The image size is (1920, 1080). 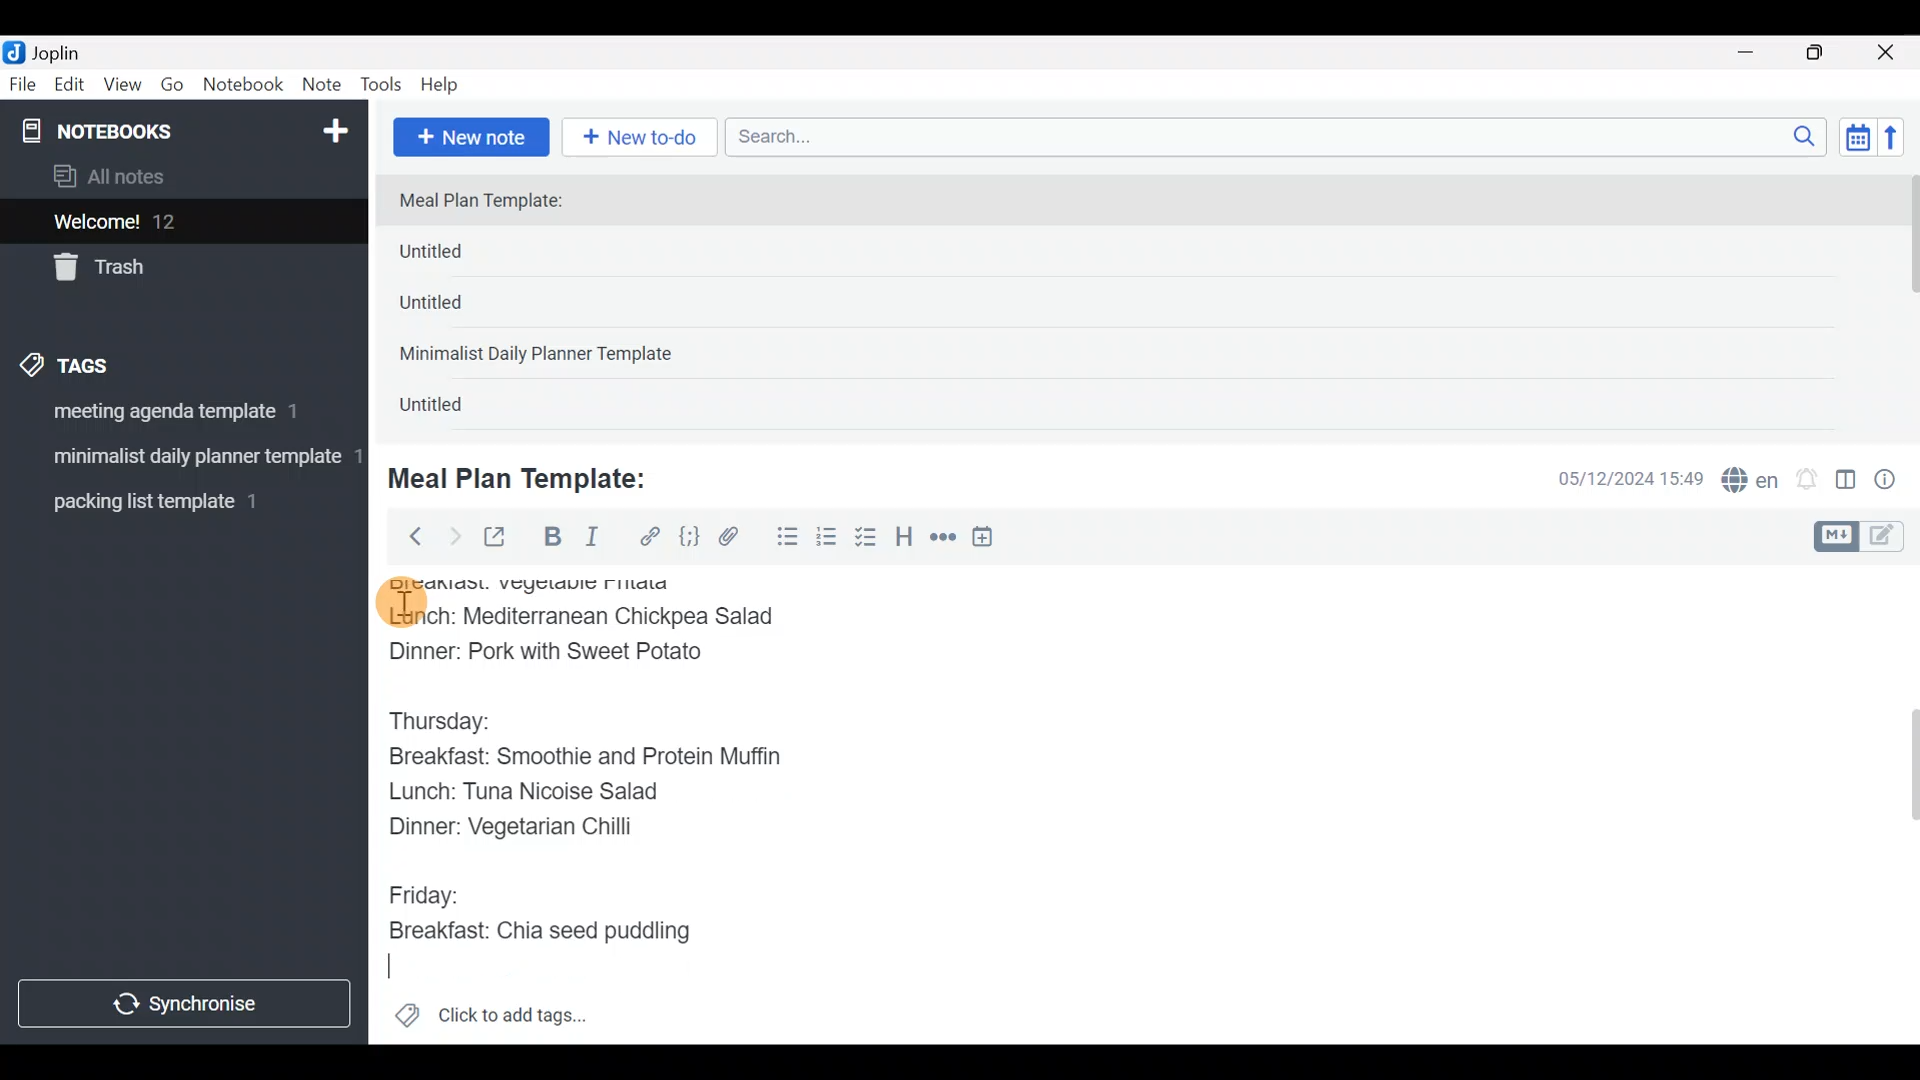 I want to click on Numbered list, so click(x=827, y=541).